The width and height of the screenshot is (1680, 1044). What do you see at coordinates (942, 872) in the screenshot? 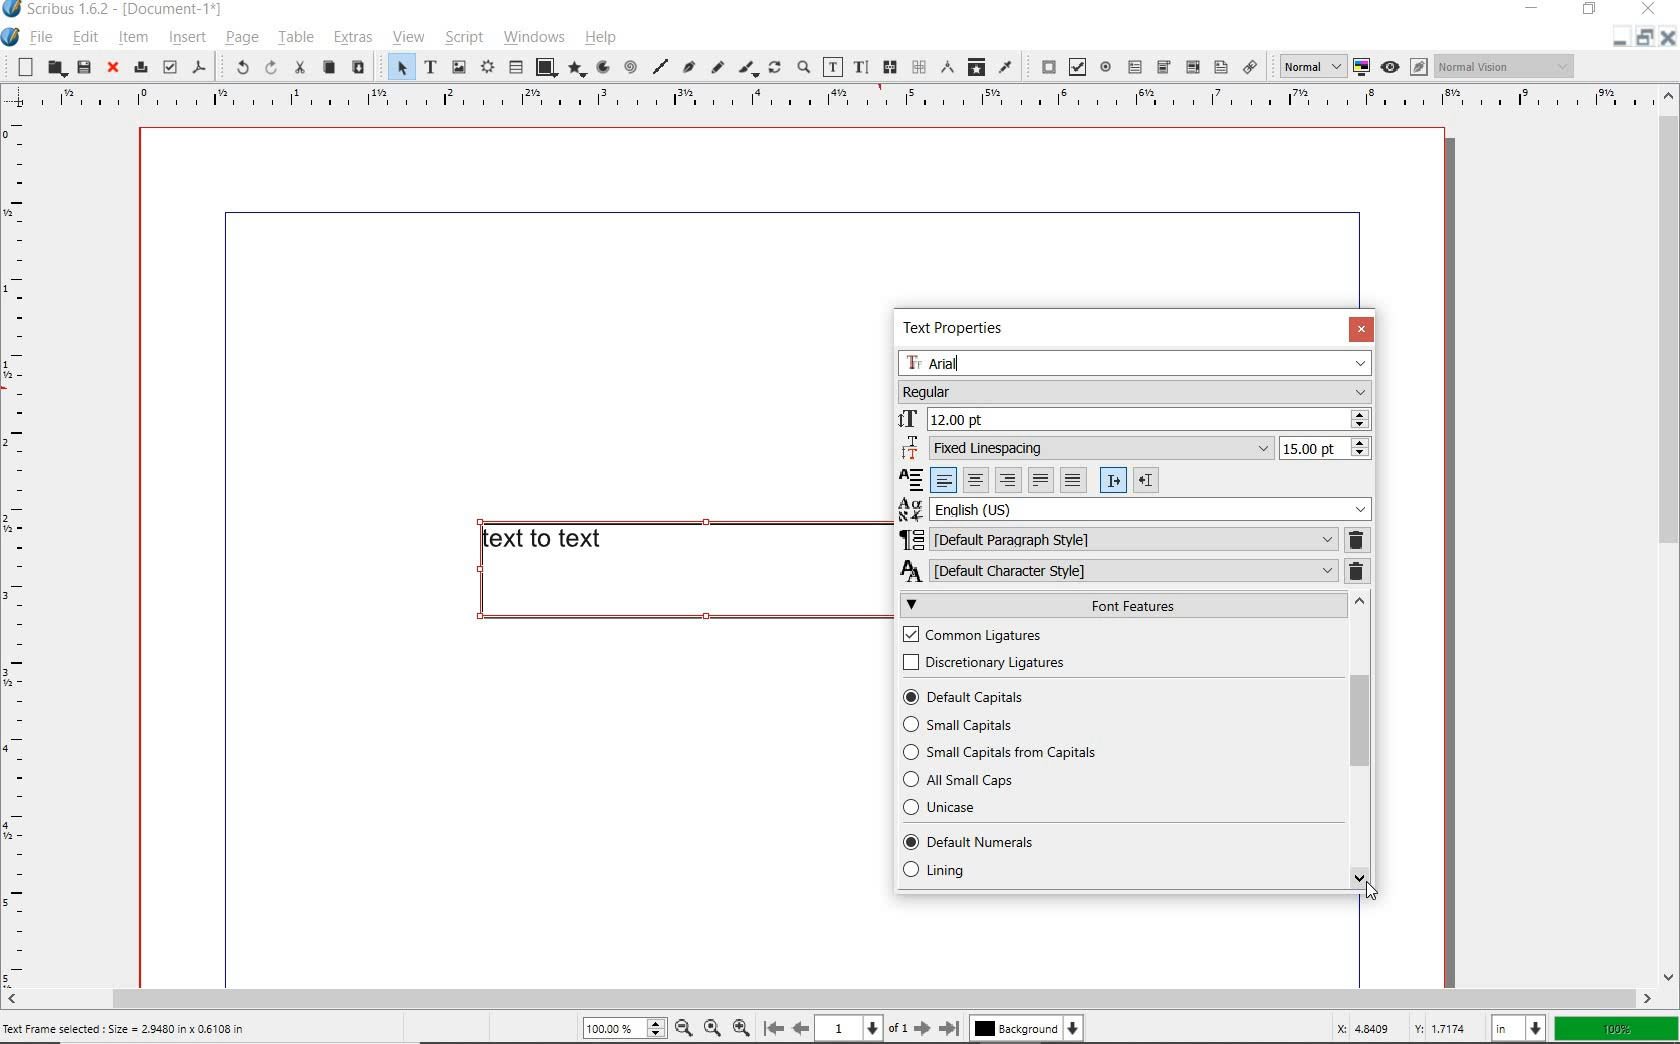
I see `LINING` at bounding box center [942, 872].